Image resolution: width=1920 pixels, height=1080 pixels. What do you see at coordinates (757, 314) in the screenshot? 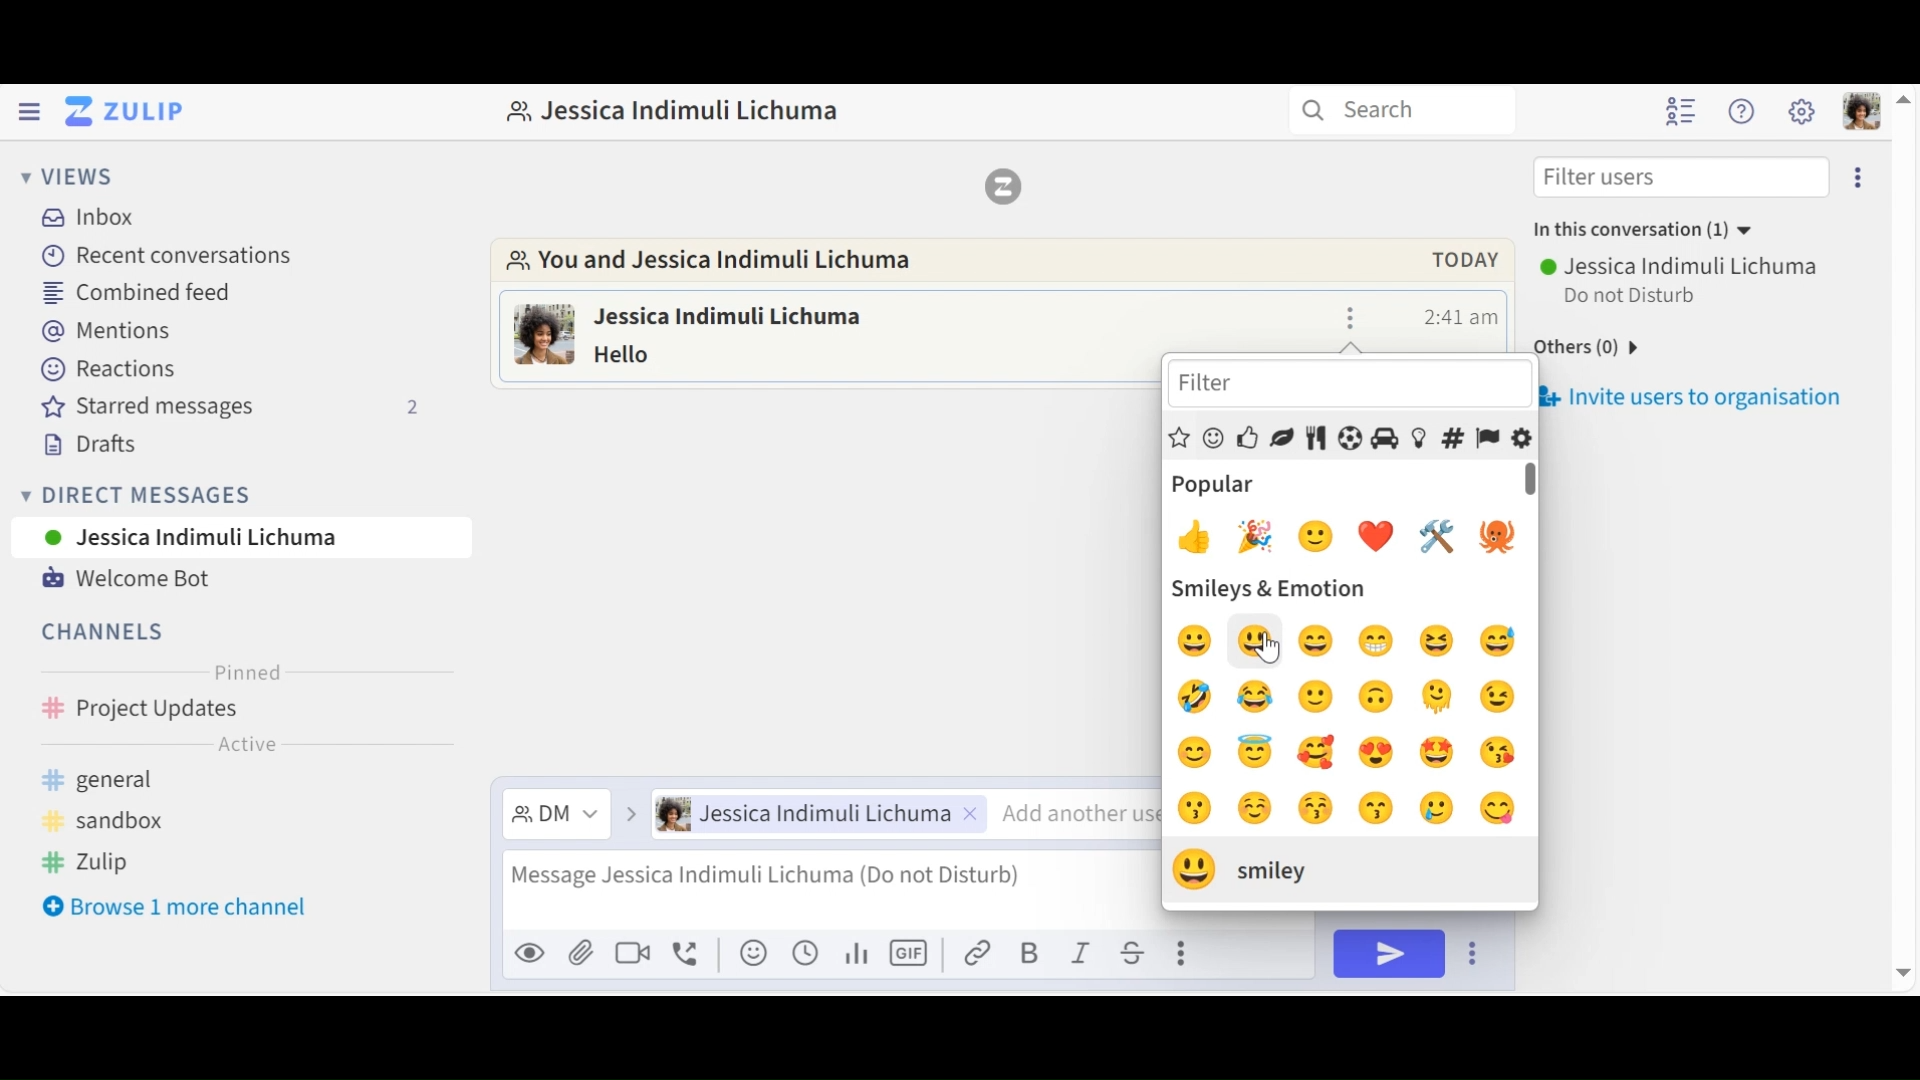
I see `user name` at bounding box center [757, 314].